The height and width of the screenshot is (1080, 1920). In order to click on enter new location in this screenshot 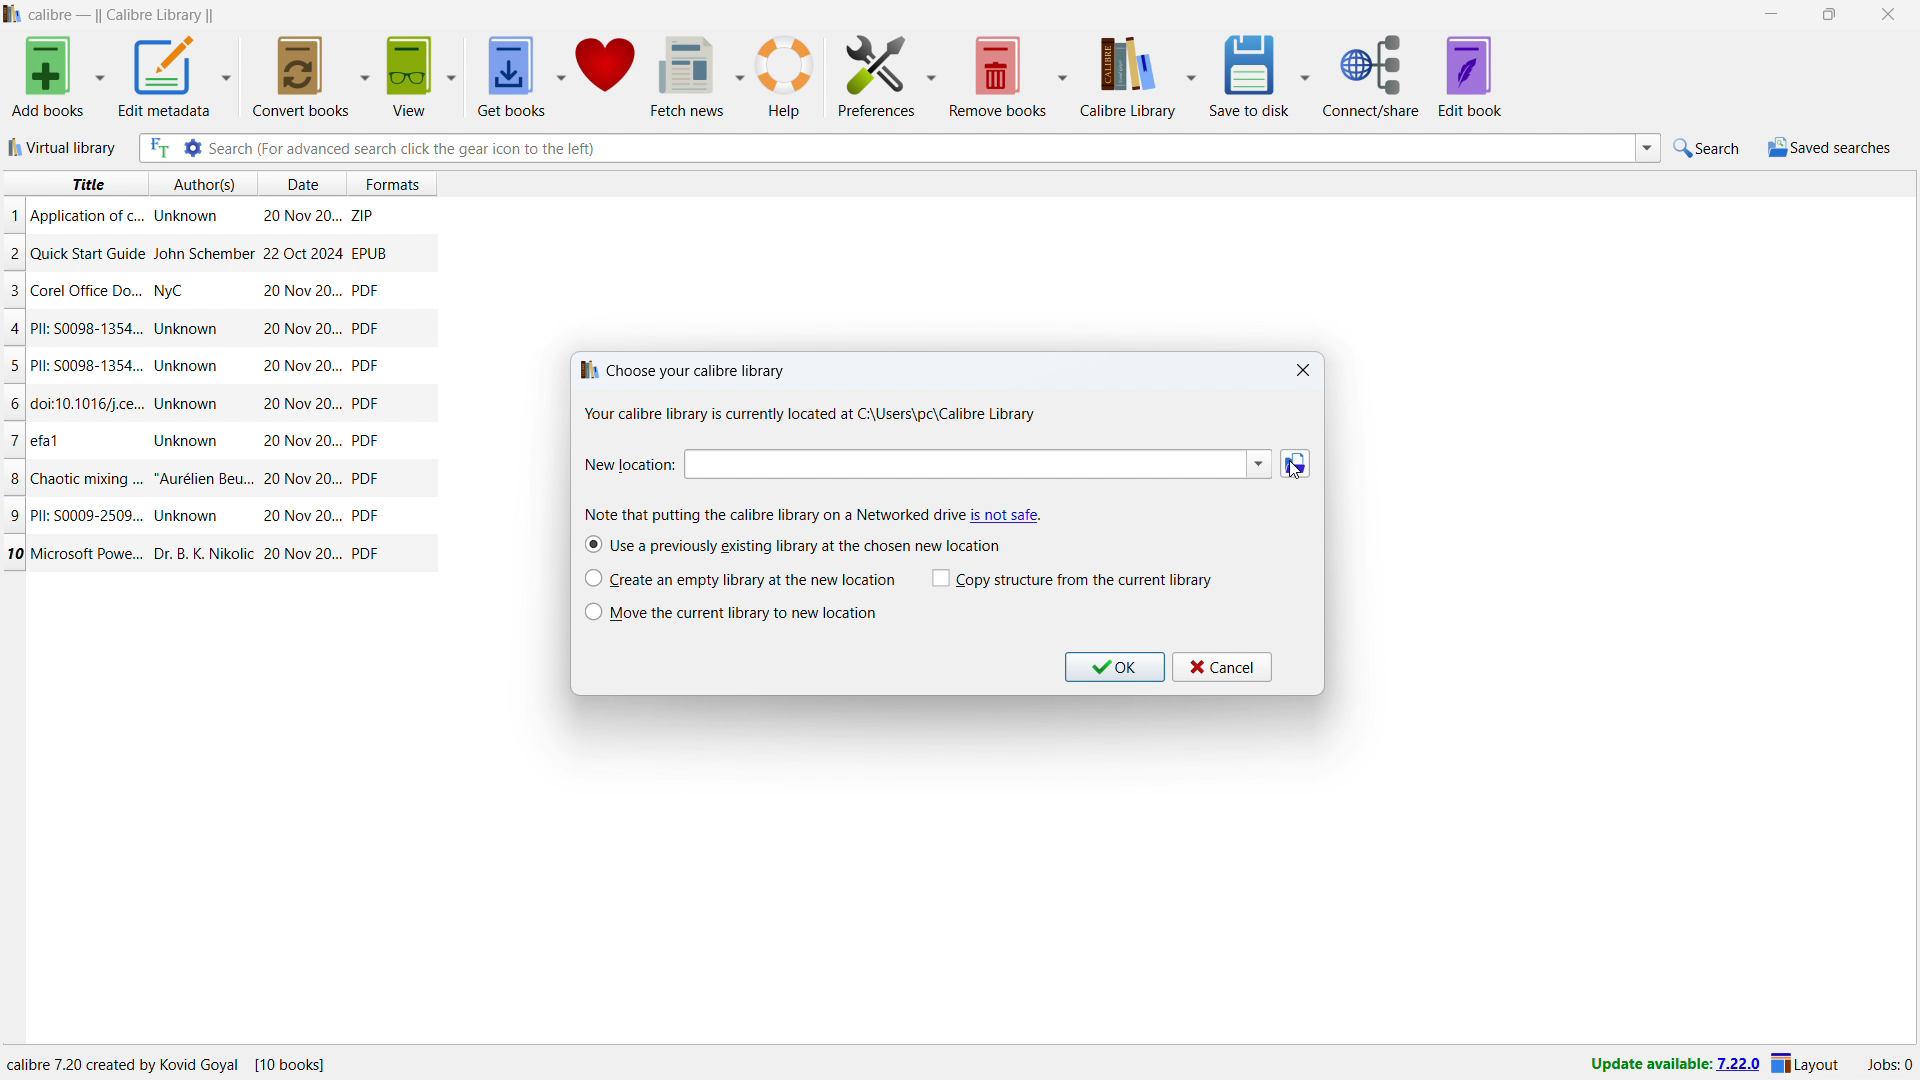, I will do `click(964, 464)`.